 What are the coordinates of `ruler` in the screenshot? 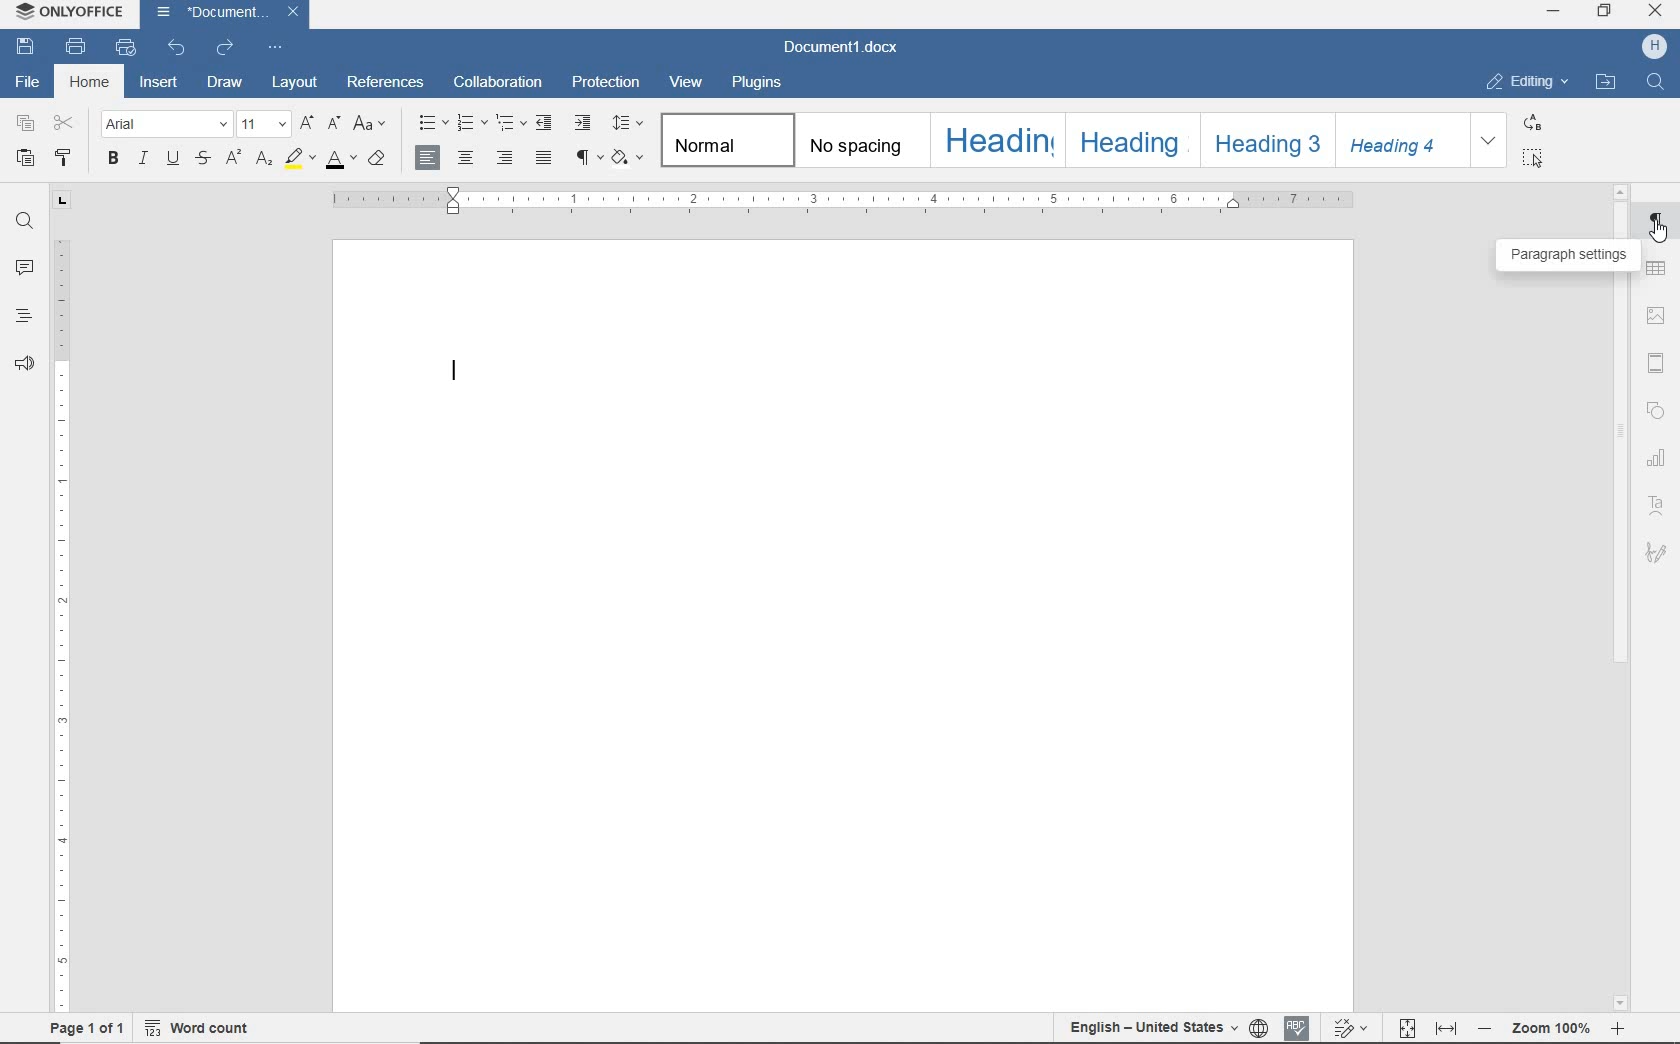 It's located at (840, 203).